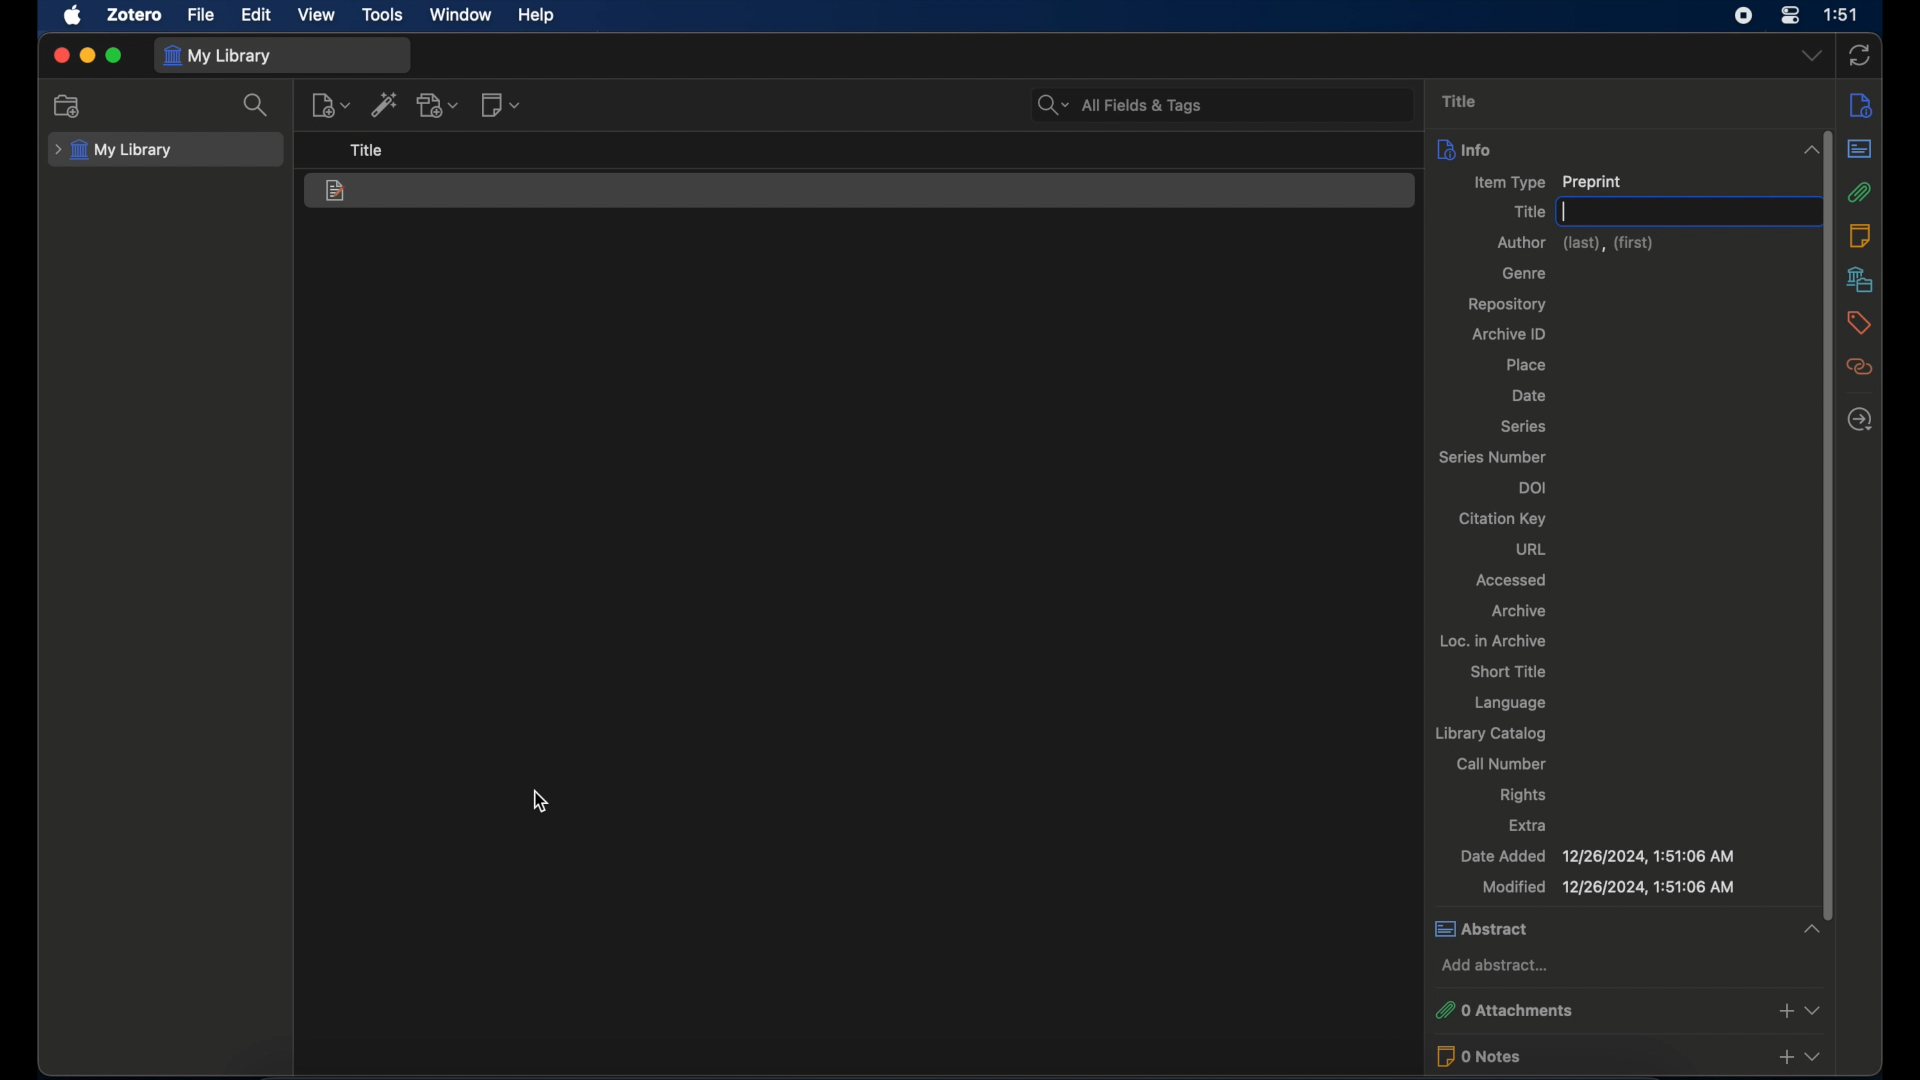 This screenshot has width=1920, height=1080. I want to click on date, so click(1530, 395).